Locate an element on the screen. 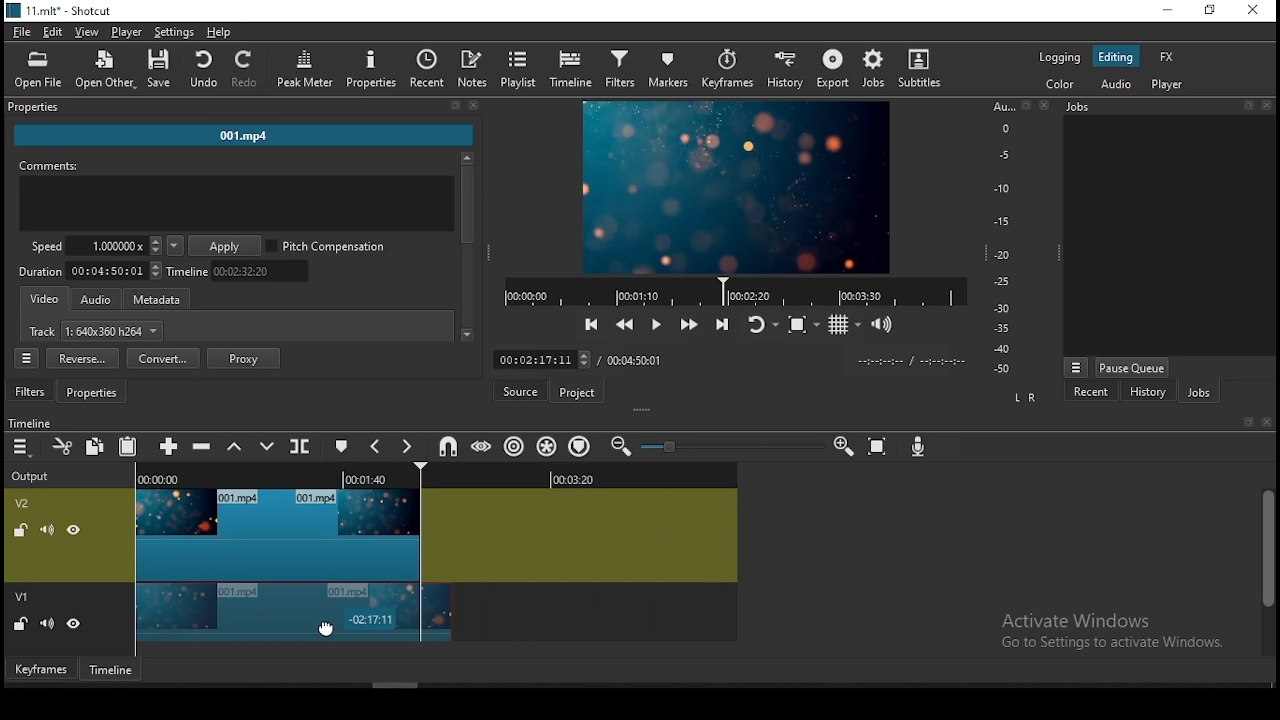 The height and width of the screenshot is (720, 1280). comments is located at coordinates (237, 198).